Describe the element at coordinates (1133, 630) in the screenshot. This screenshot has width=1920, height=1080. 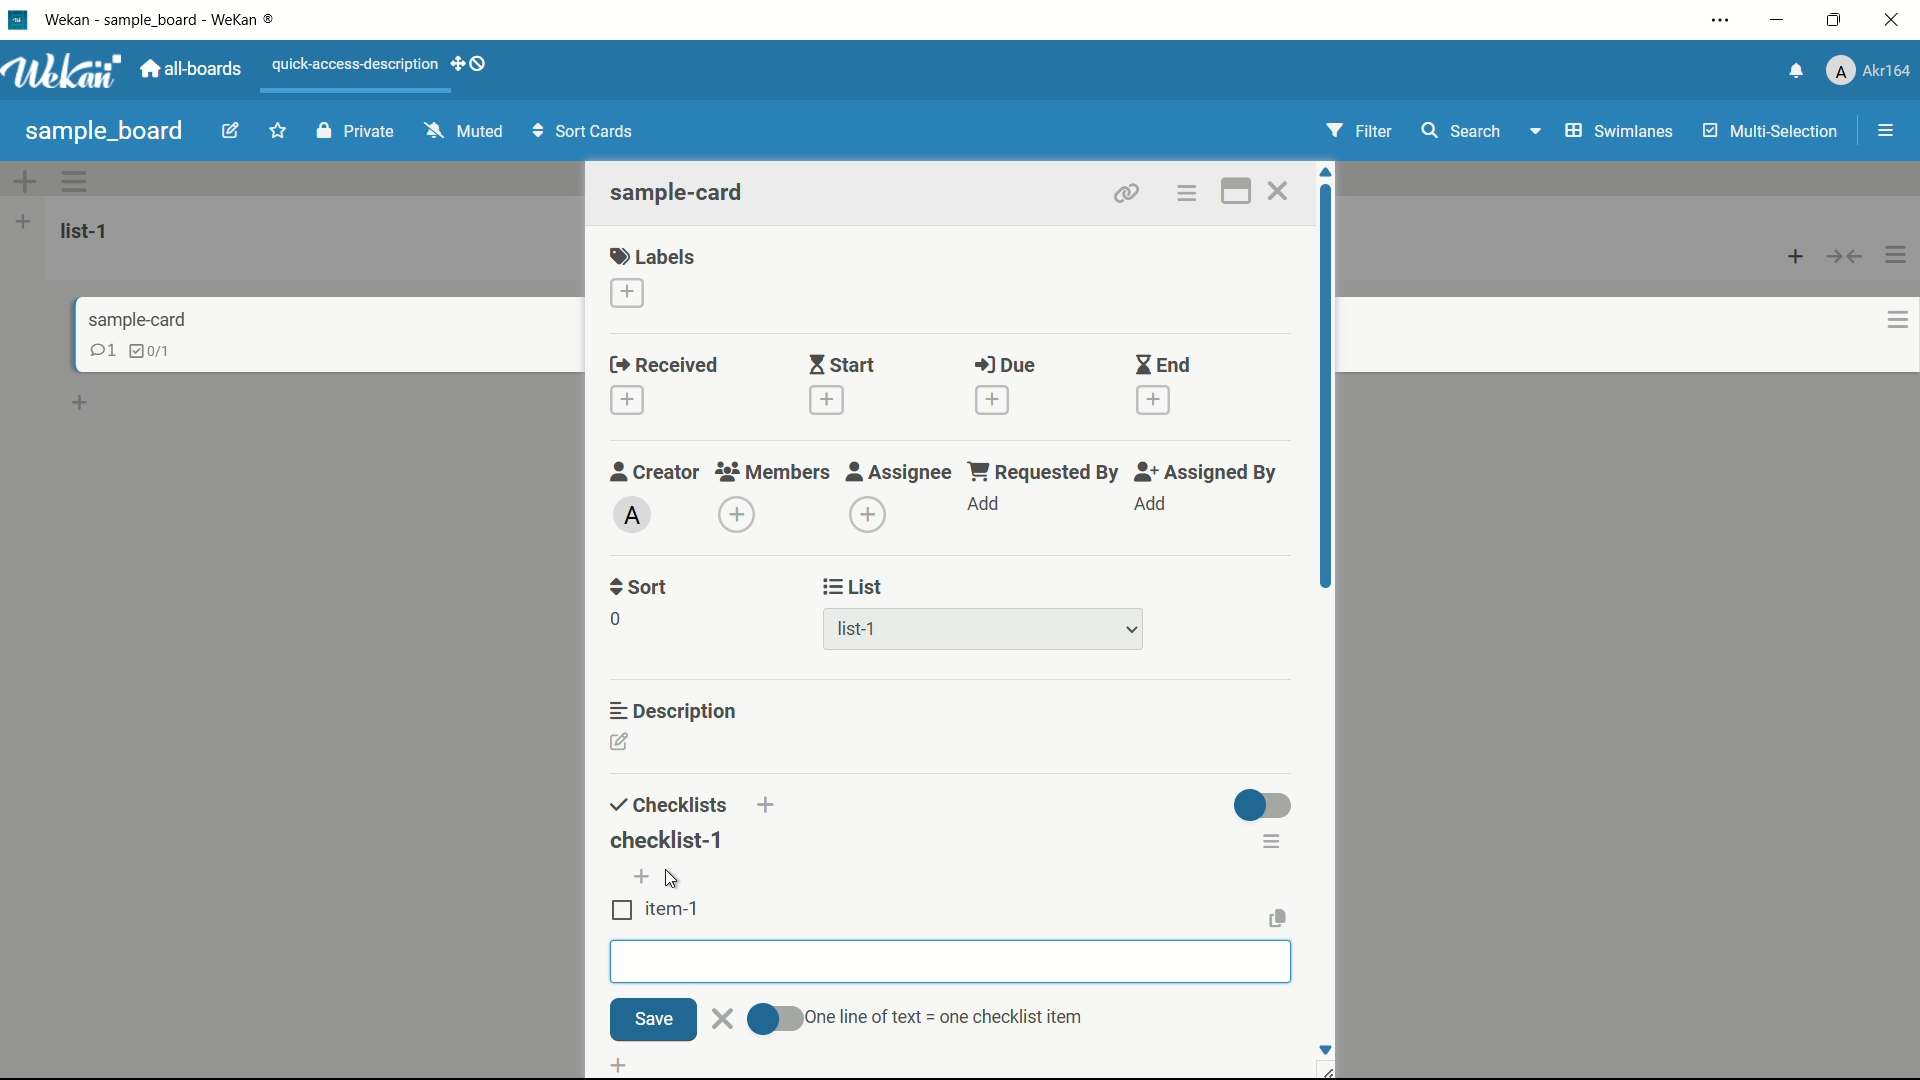
I see `dropdown` at that location.